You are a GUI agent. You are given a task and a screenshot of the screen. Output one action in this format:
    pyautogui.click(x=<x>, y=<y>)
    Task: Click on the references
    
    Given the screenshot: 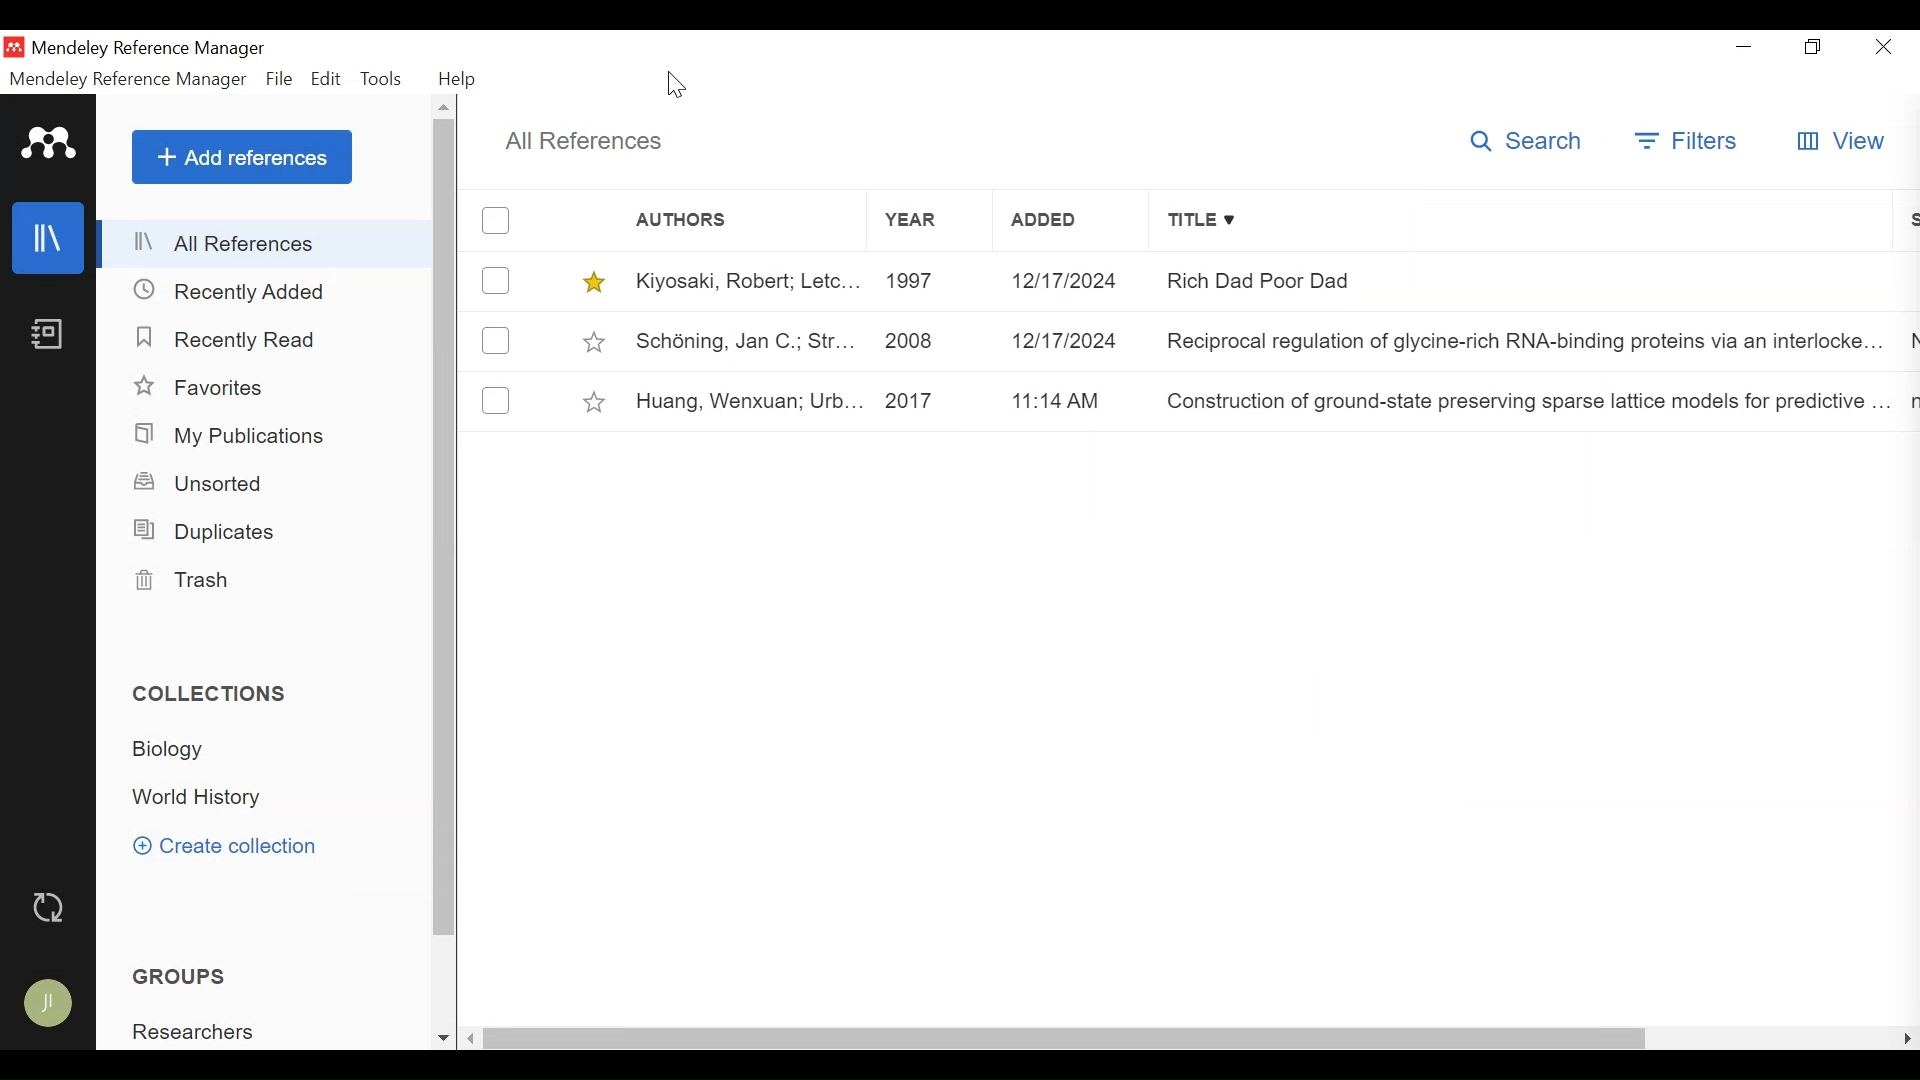 What is the action you would take?
    pyautogui.click(x=47, y=238)
    